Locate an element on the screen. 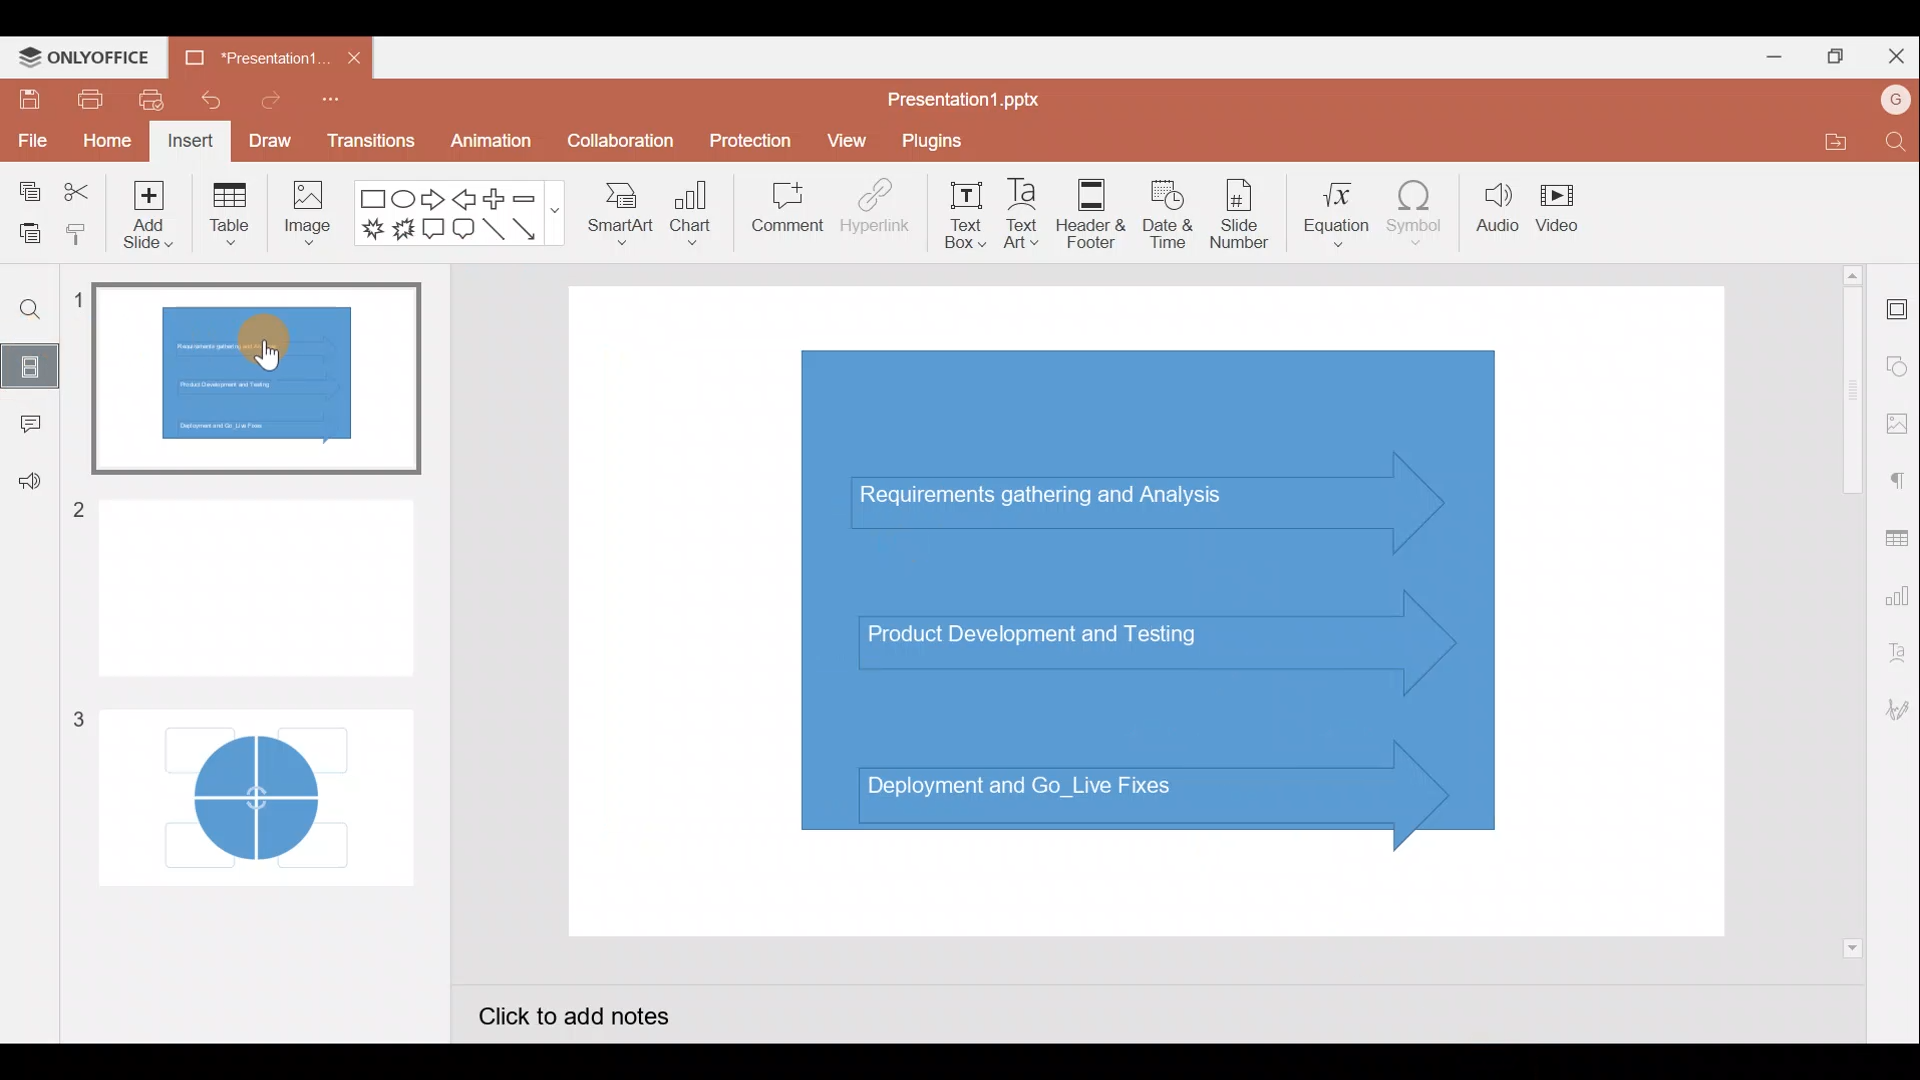  Equation is located at coordinates (1330, 215).